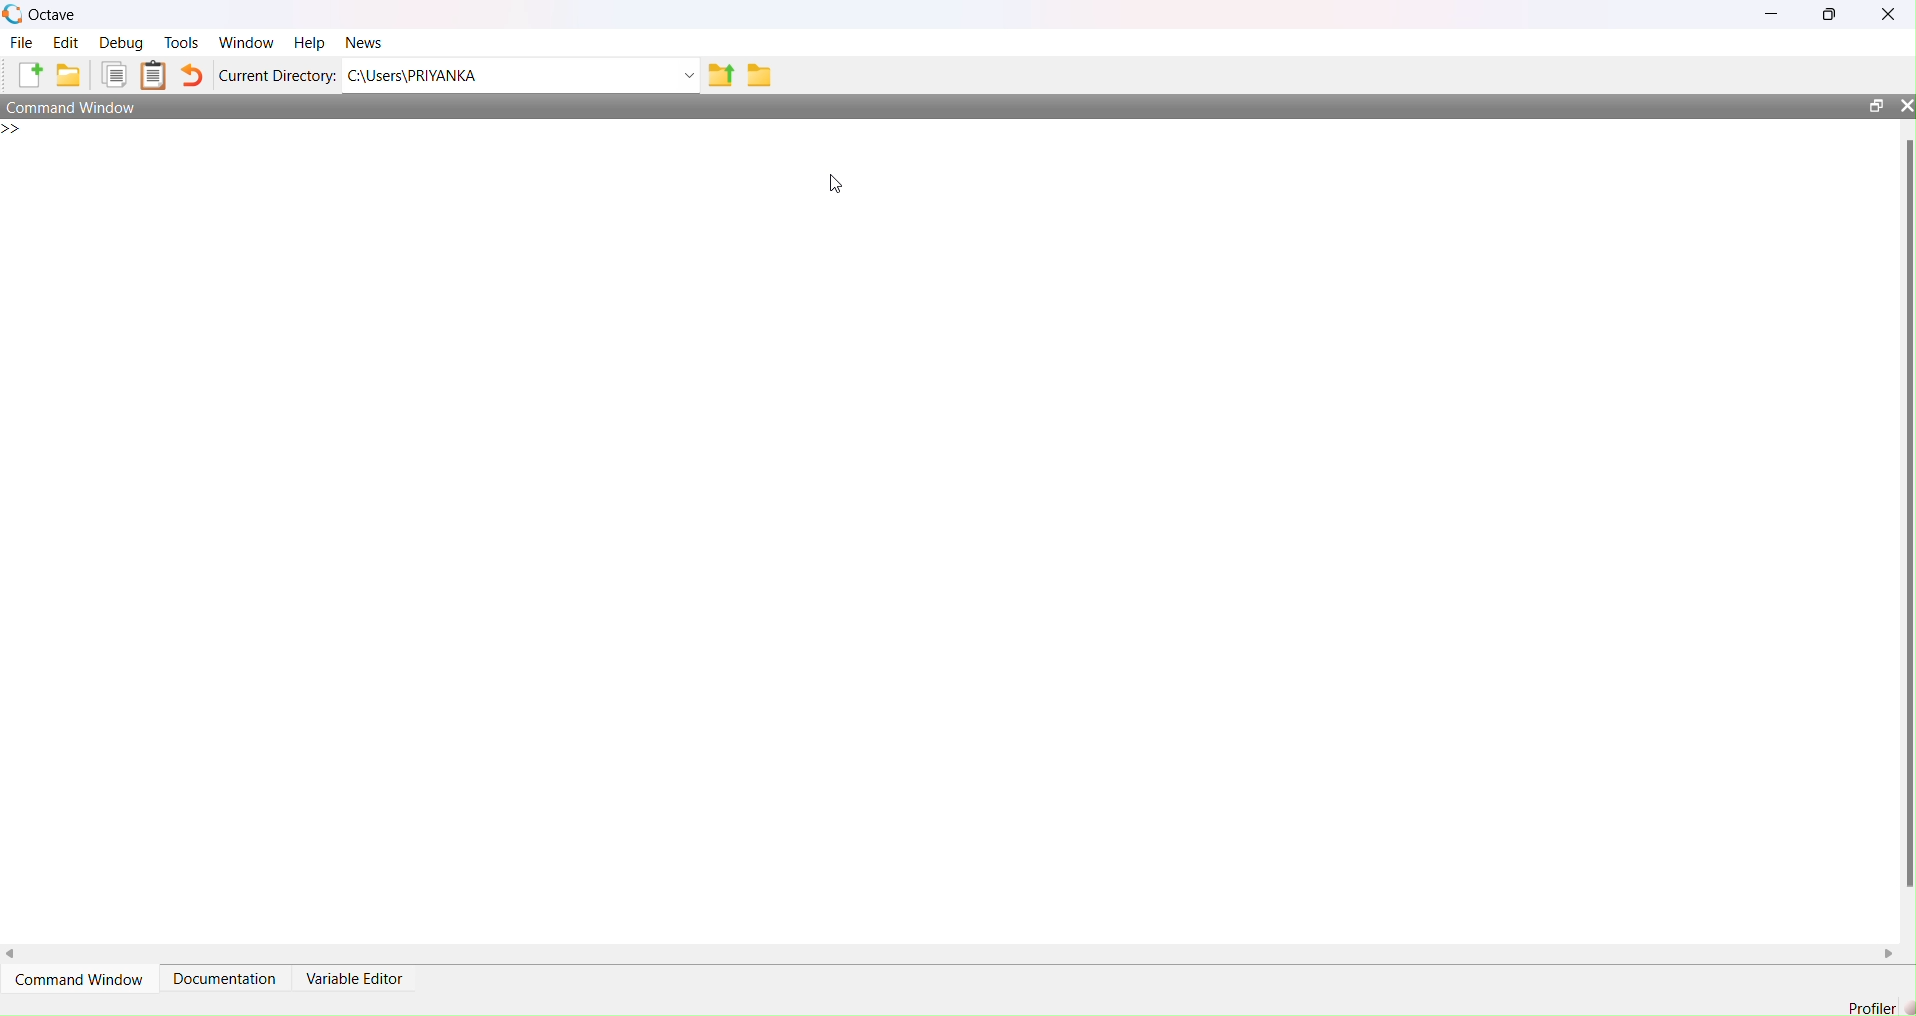 This screenshot has height=1016, width=1916. What do you see at coordinates (121, 41) in the screenshot?
I see `Debug` at bounding box center [121, 41].